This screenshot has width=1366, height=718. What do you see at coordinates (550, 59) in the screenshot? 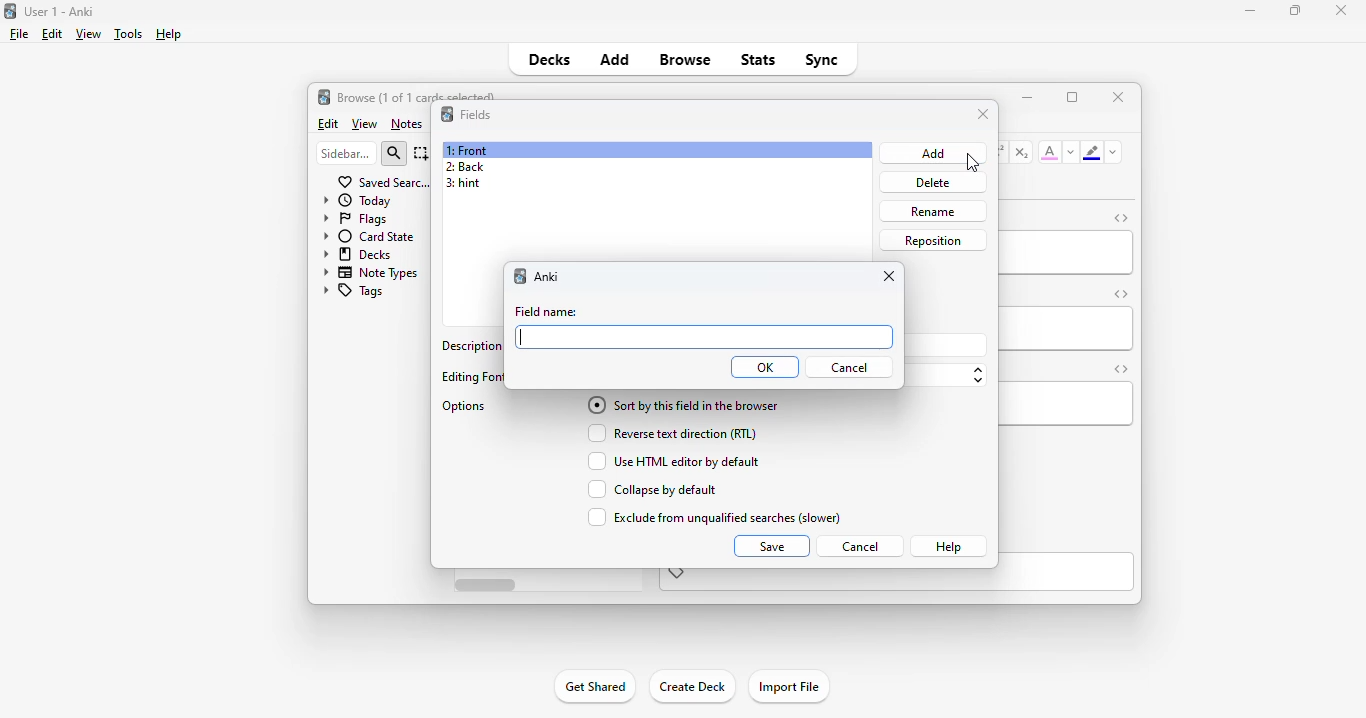
I see `decks` at bounding box center [550, 59].